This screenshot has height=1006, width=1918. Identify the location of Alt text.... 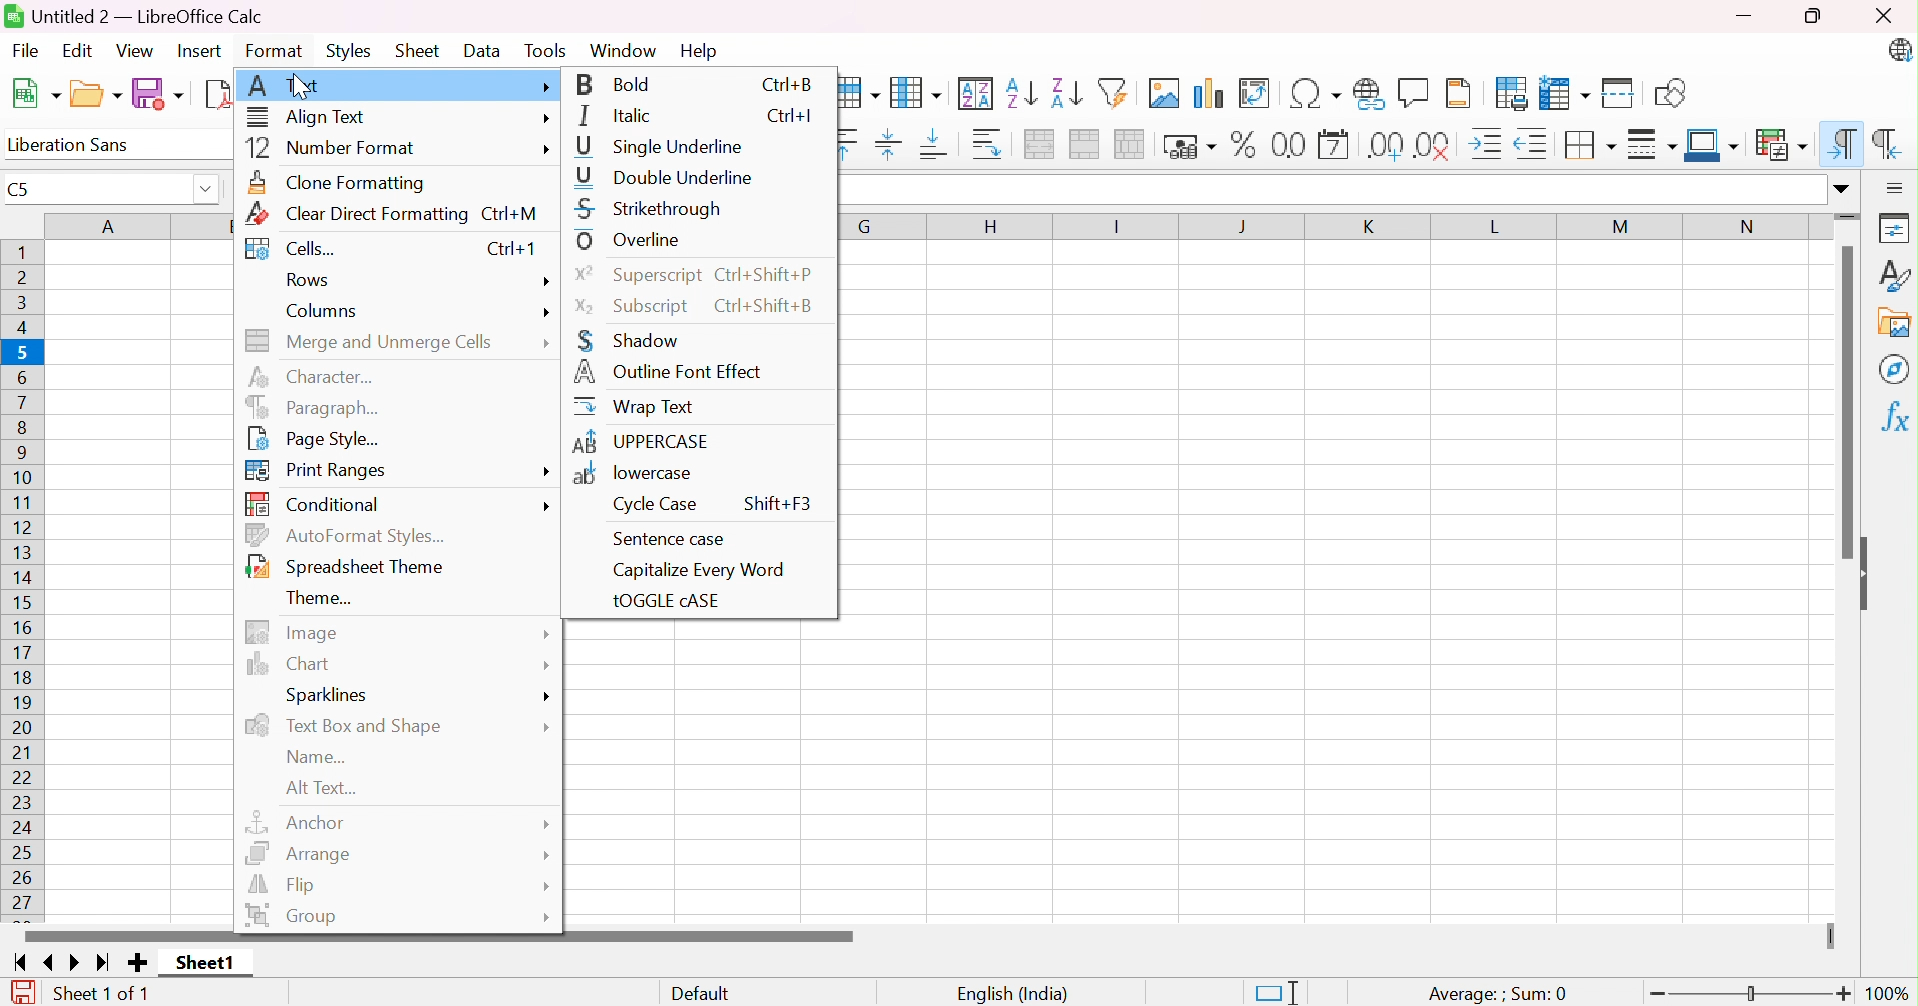
(326, 788).